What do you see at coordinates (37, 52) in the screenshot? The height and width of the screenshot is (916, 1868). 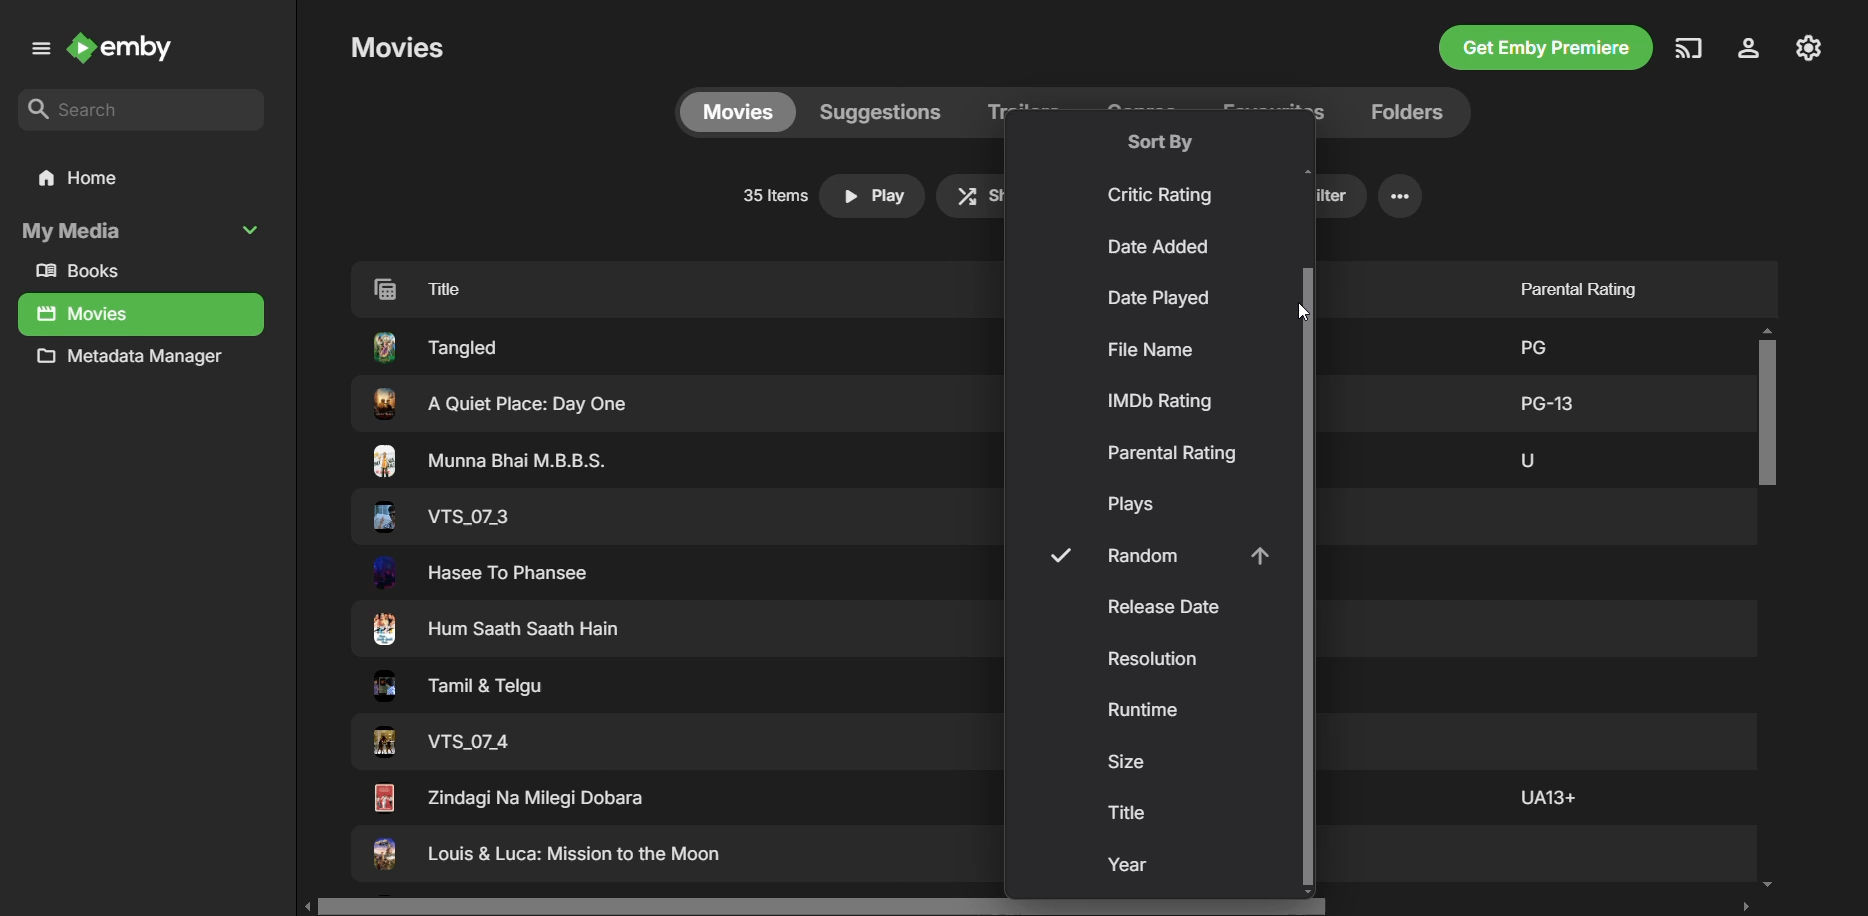 I see `Expand/Collapse` at bounding box center [37, 52].